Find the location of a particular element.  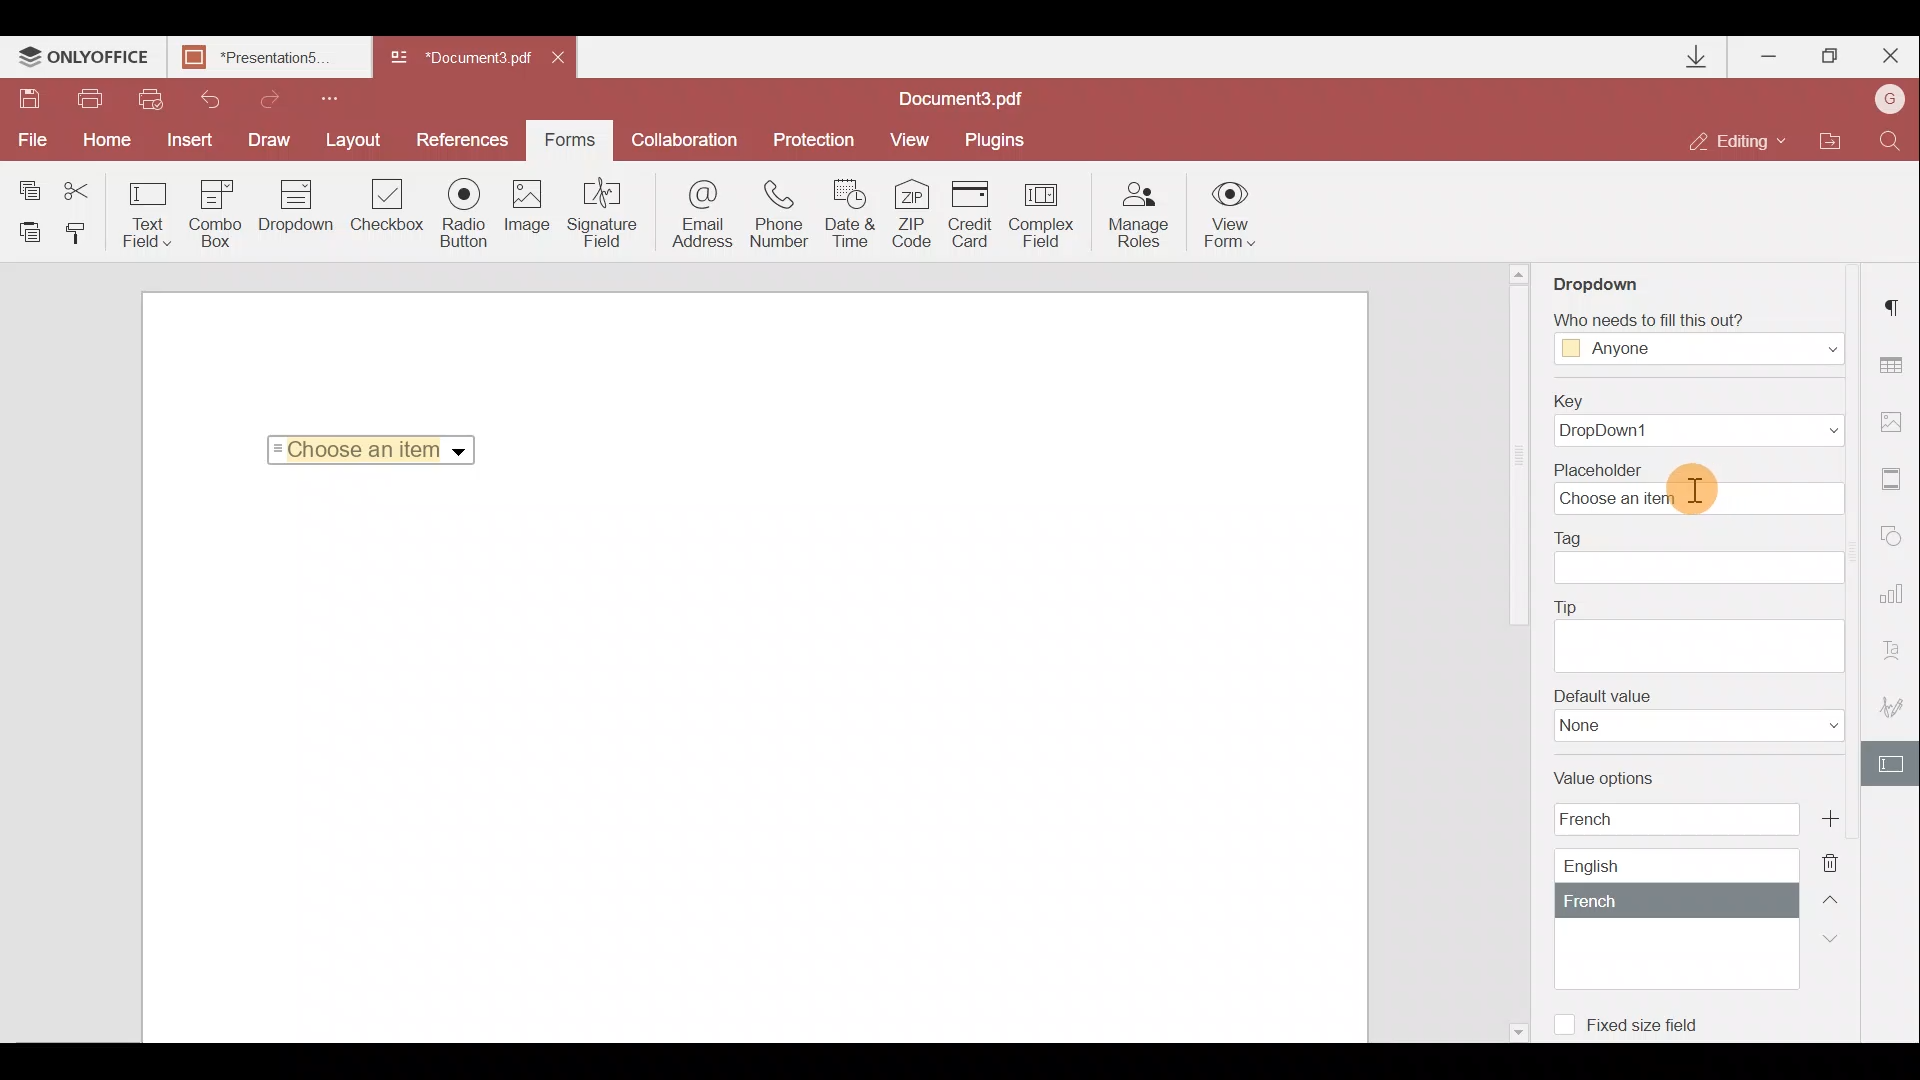

Dropdown is located at coordinates (1614, 277).